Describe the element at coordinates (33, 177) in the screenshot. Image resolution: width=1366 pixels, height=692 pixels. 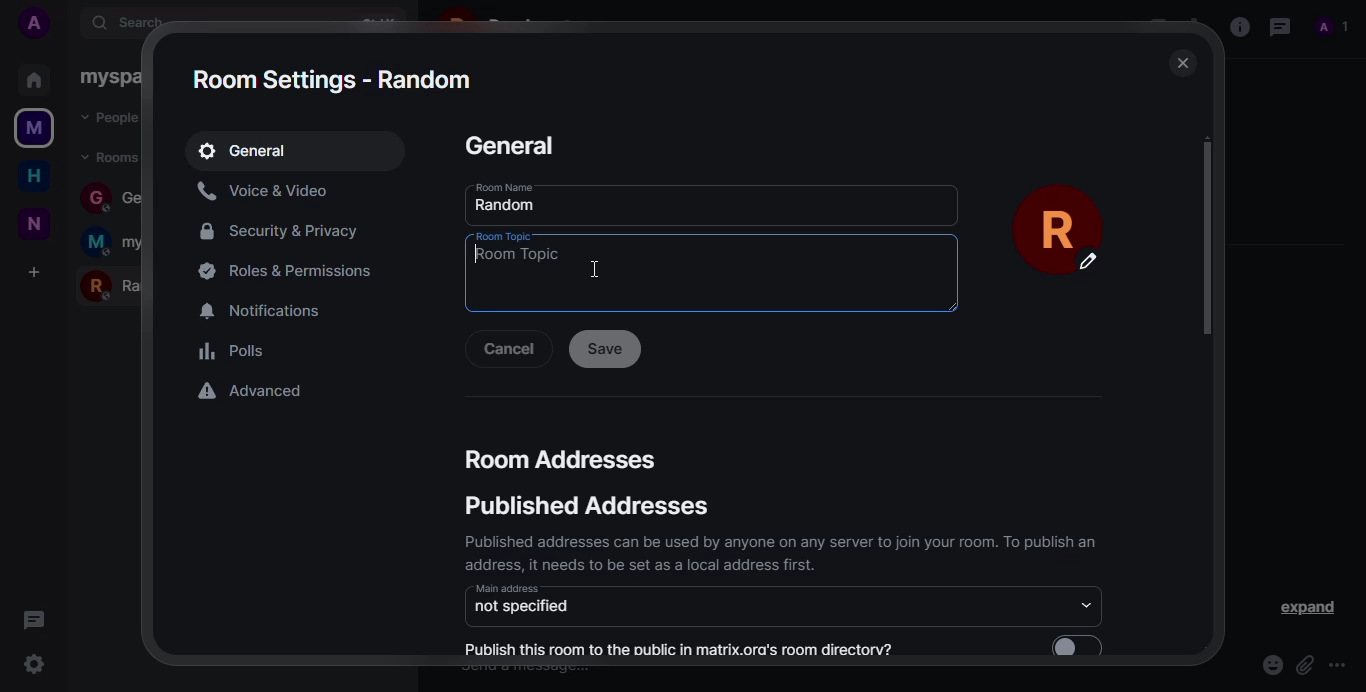
I see `home` at that location.